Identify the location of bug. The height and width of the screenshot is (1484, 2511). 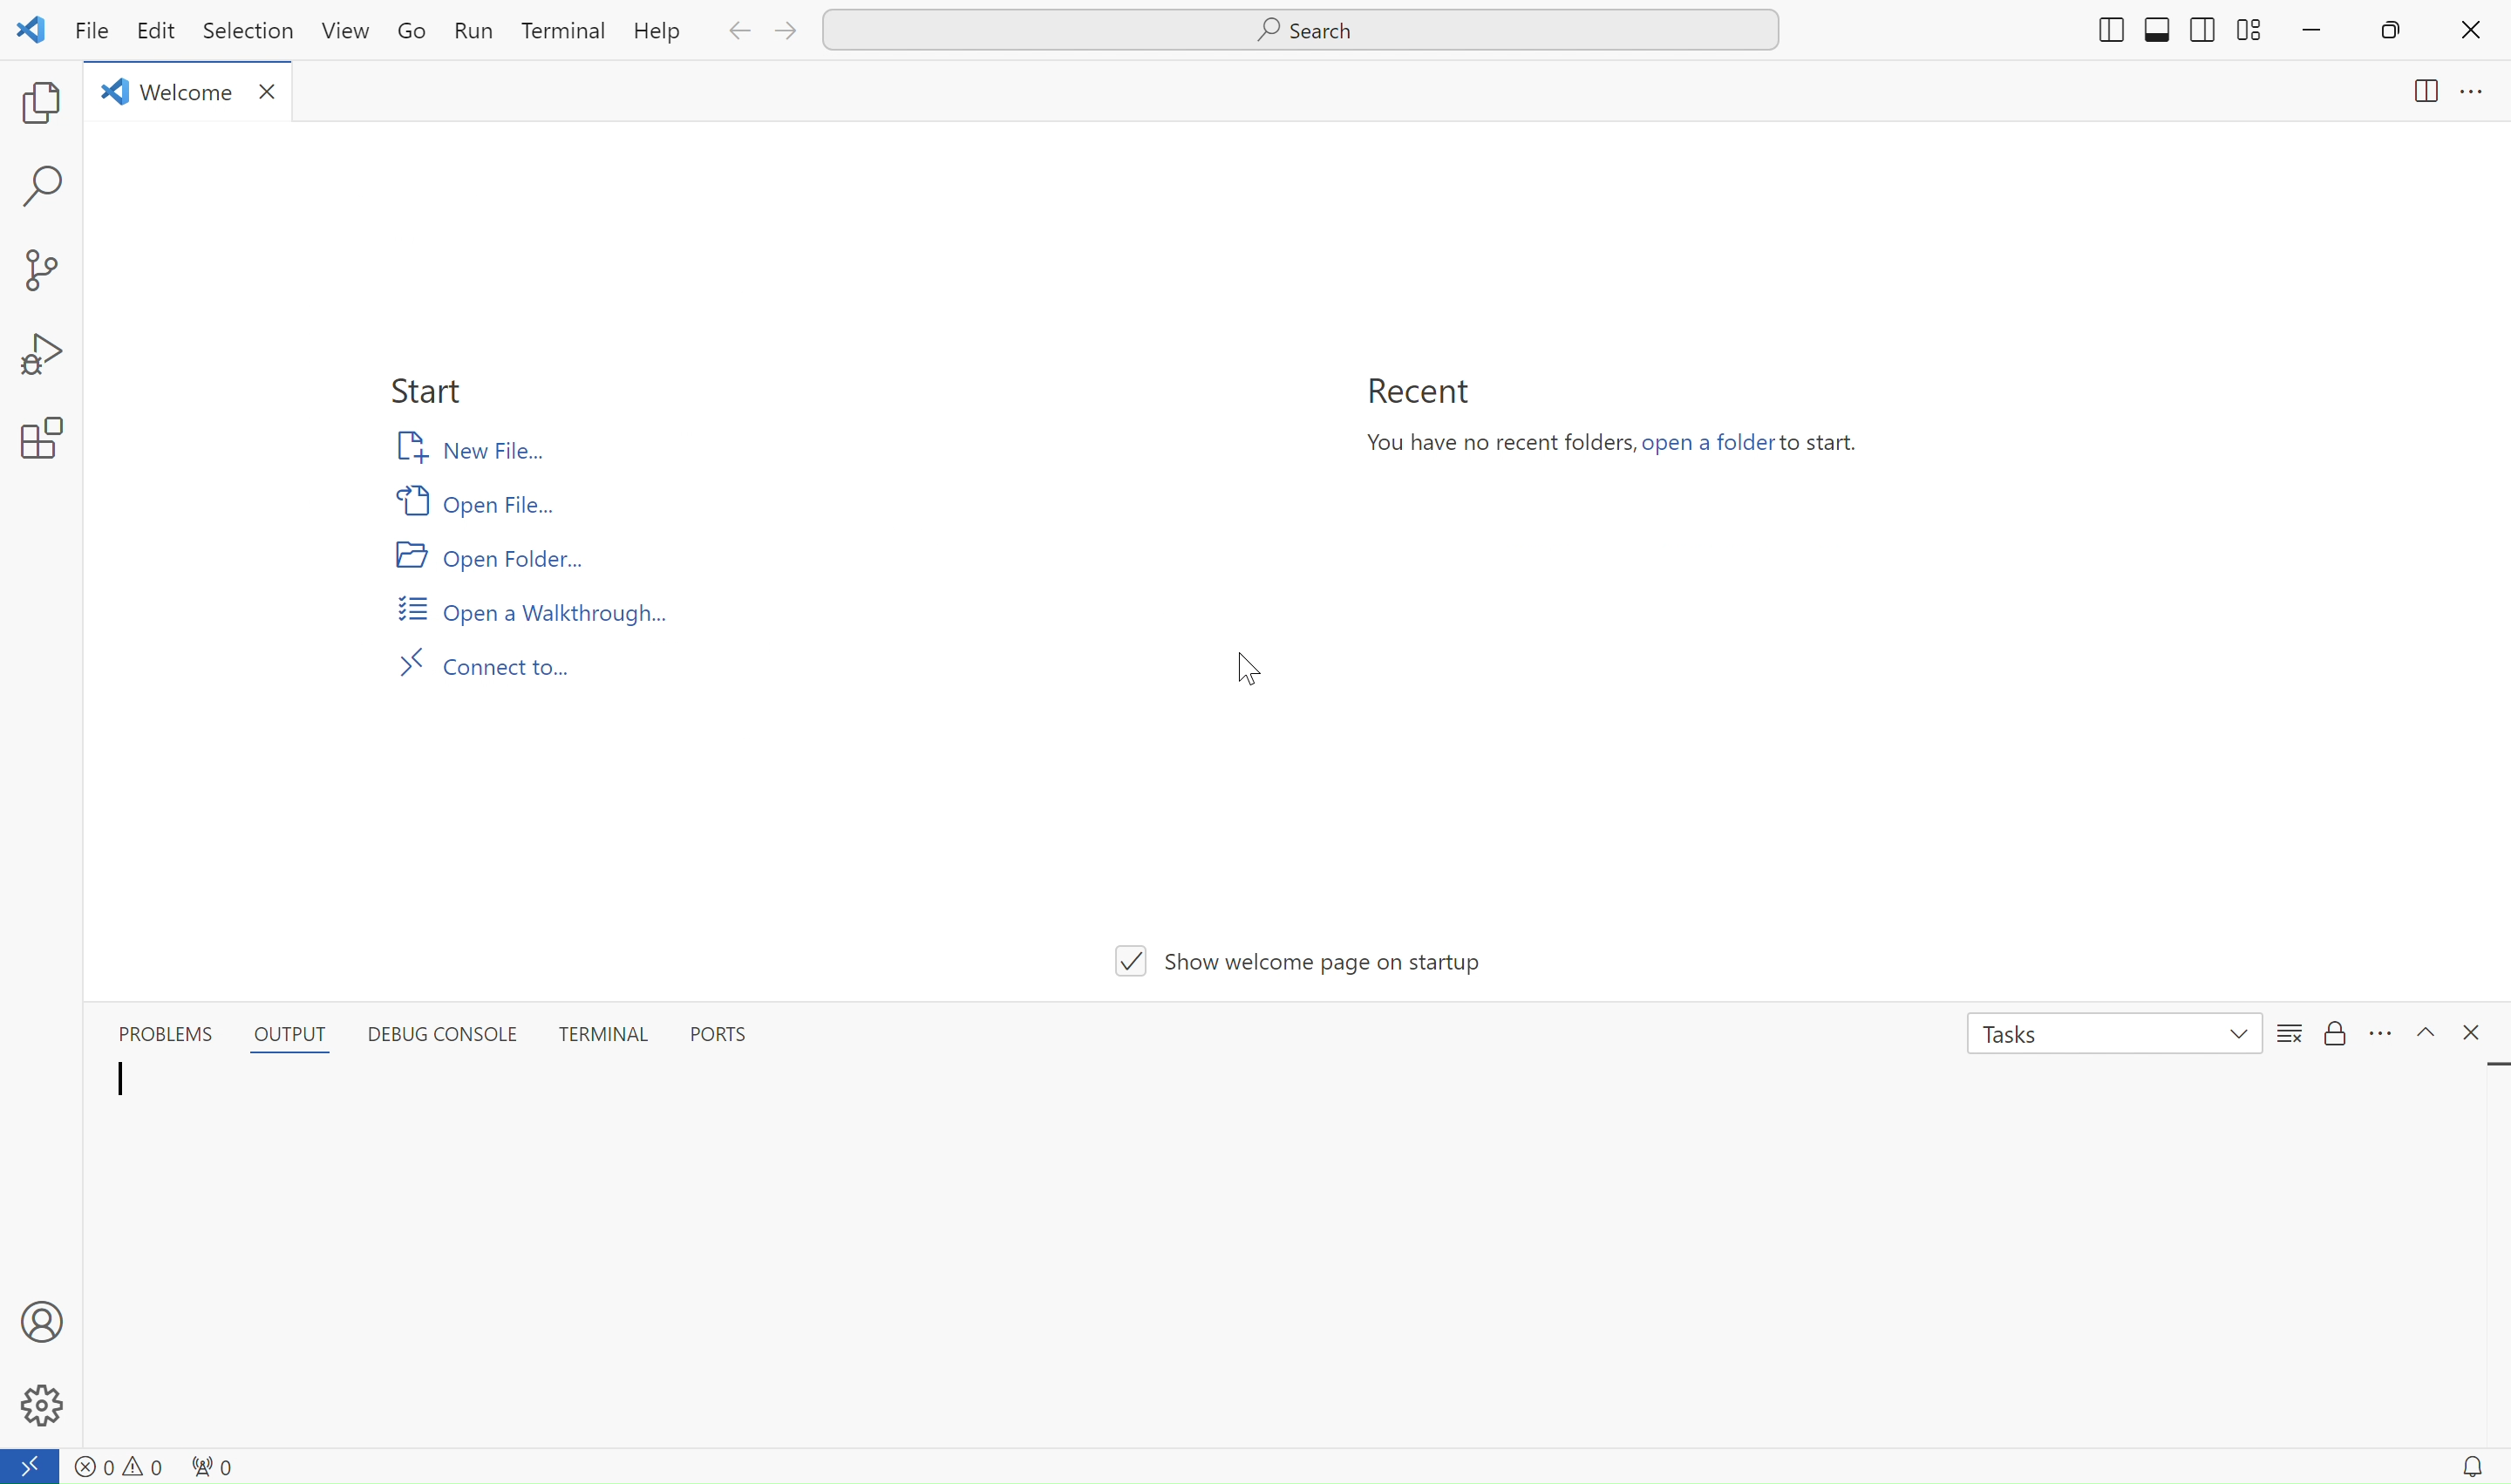
(42, 349).